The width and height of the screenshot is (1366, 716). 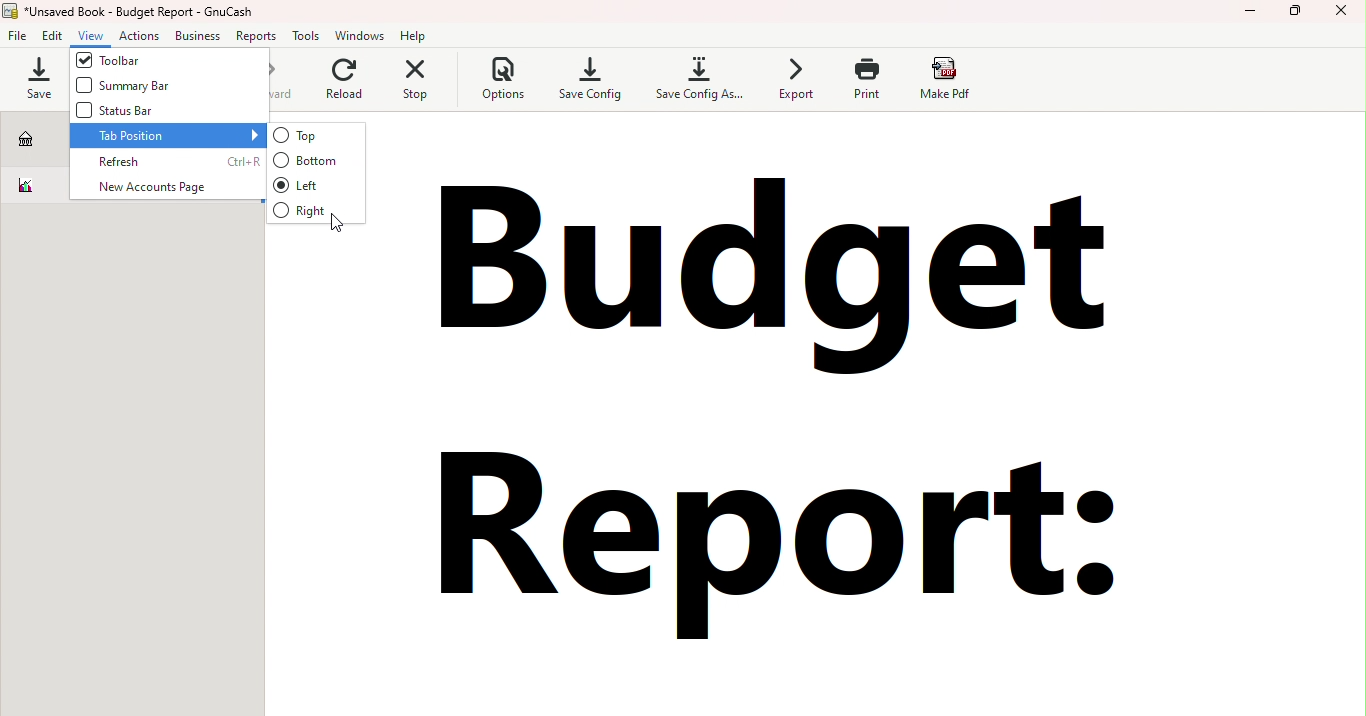 I want to click on Options, so click(x=505, y=81).